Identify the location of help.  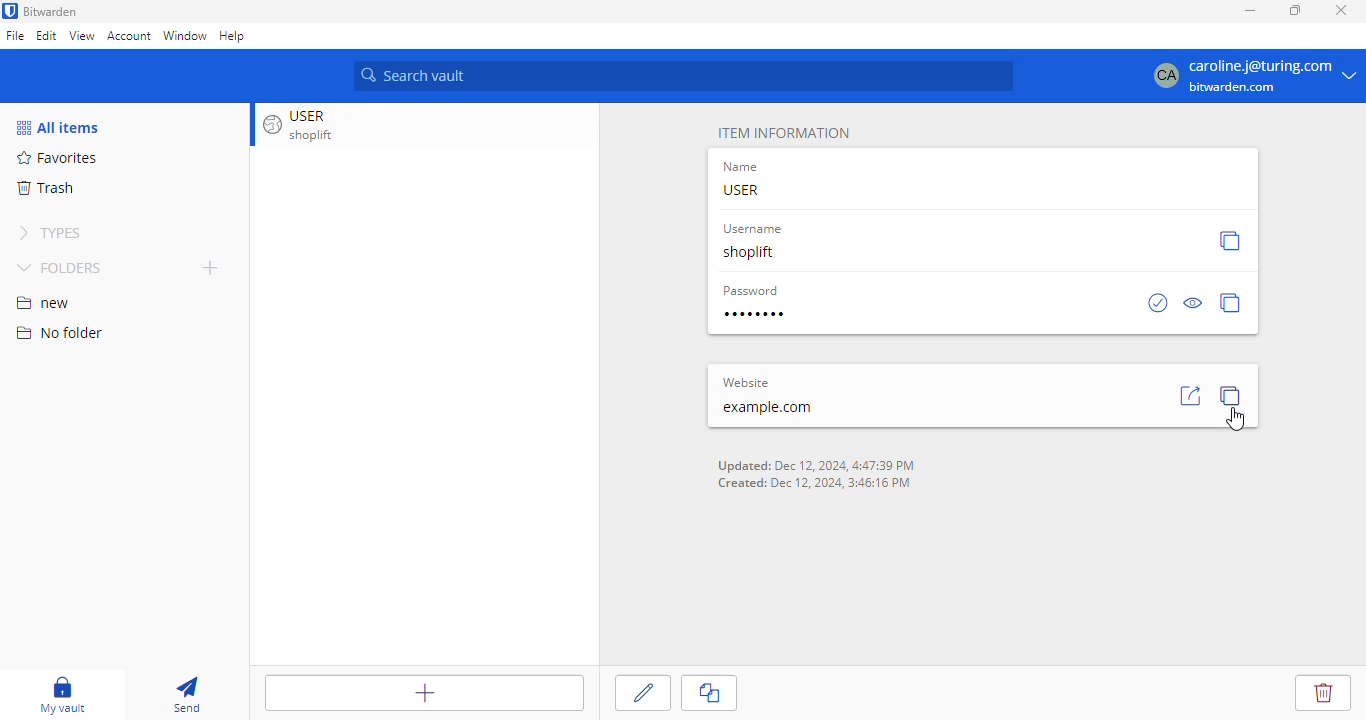
(232, 37).